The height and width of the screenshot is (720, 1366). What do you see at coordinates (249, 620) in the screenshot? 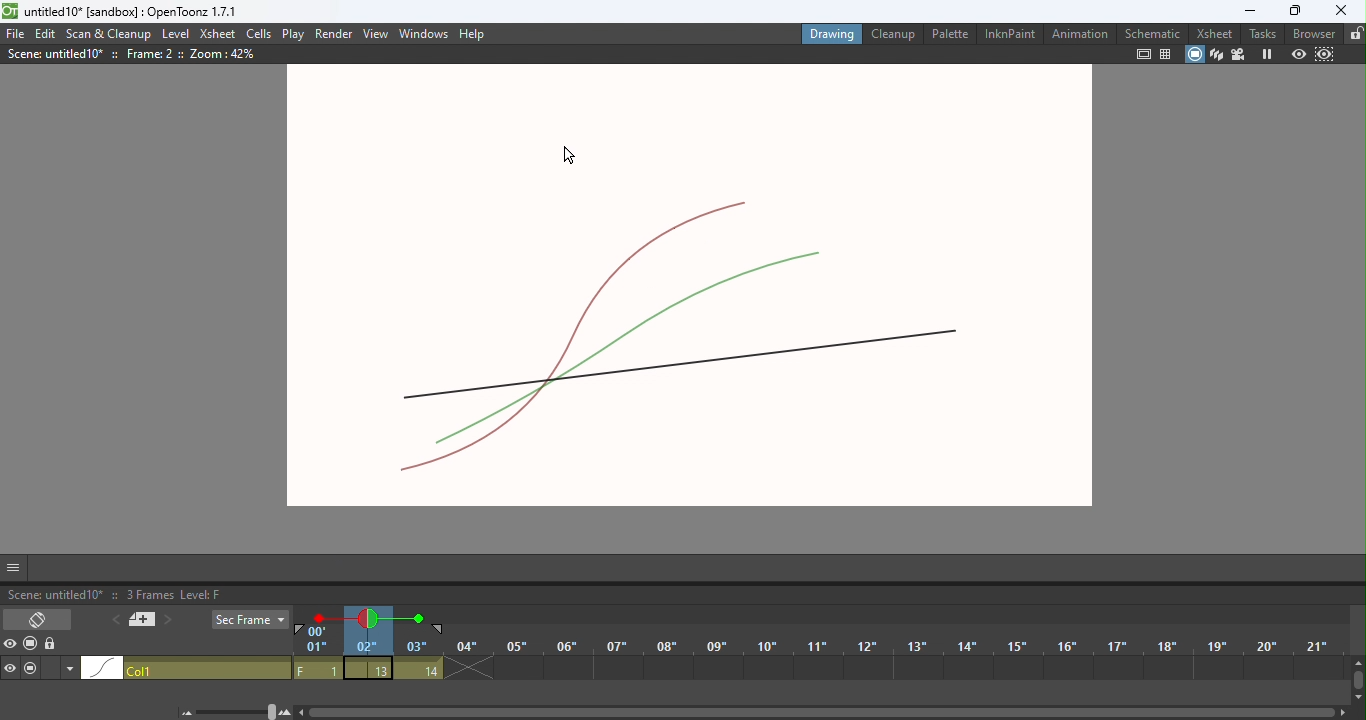
I see `Sec frame` at bounding box center [249, 620].